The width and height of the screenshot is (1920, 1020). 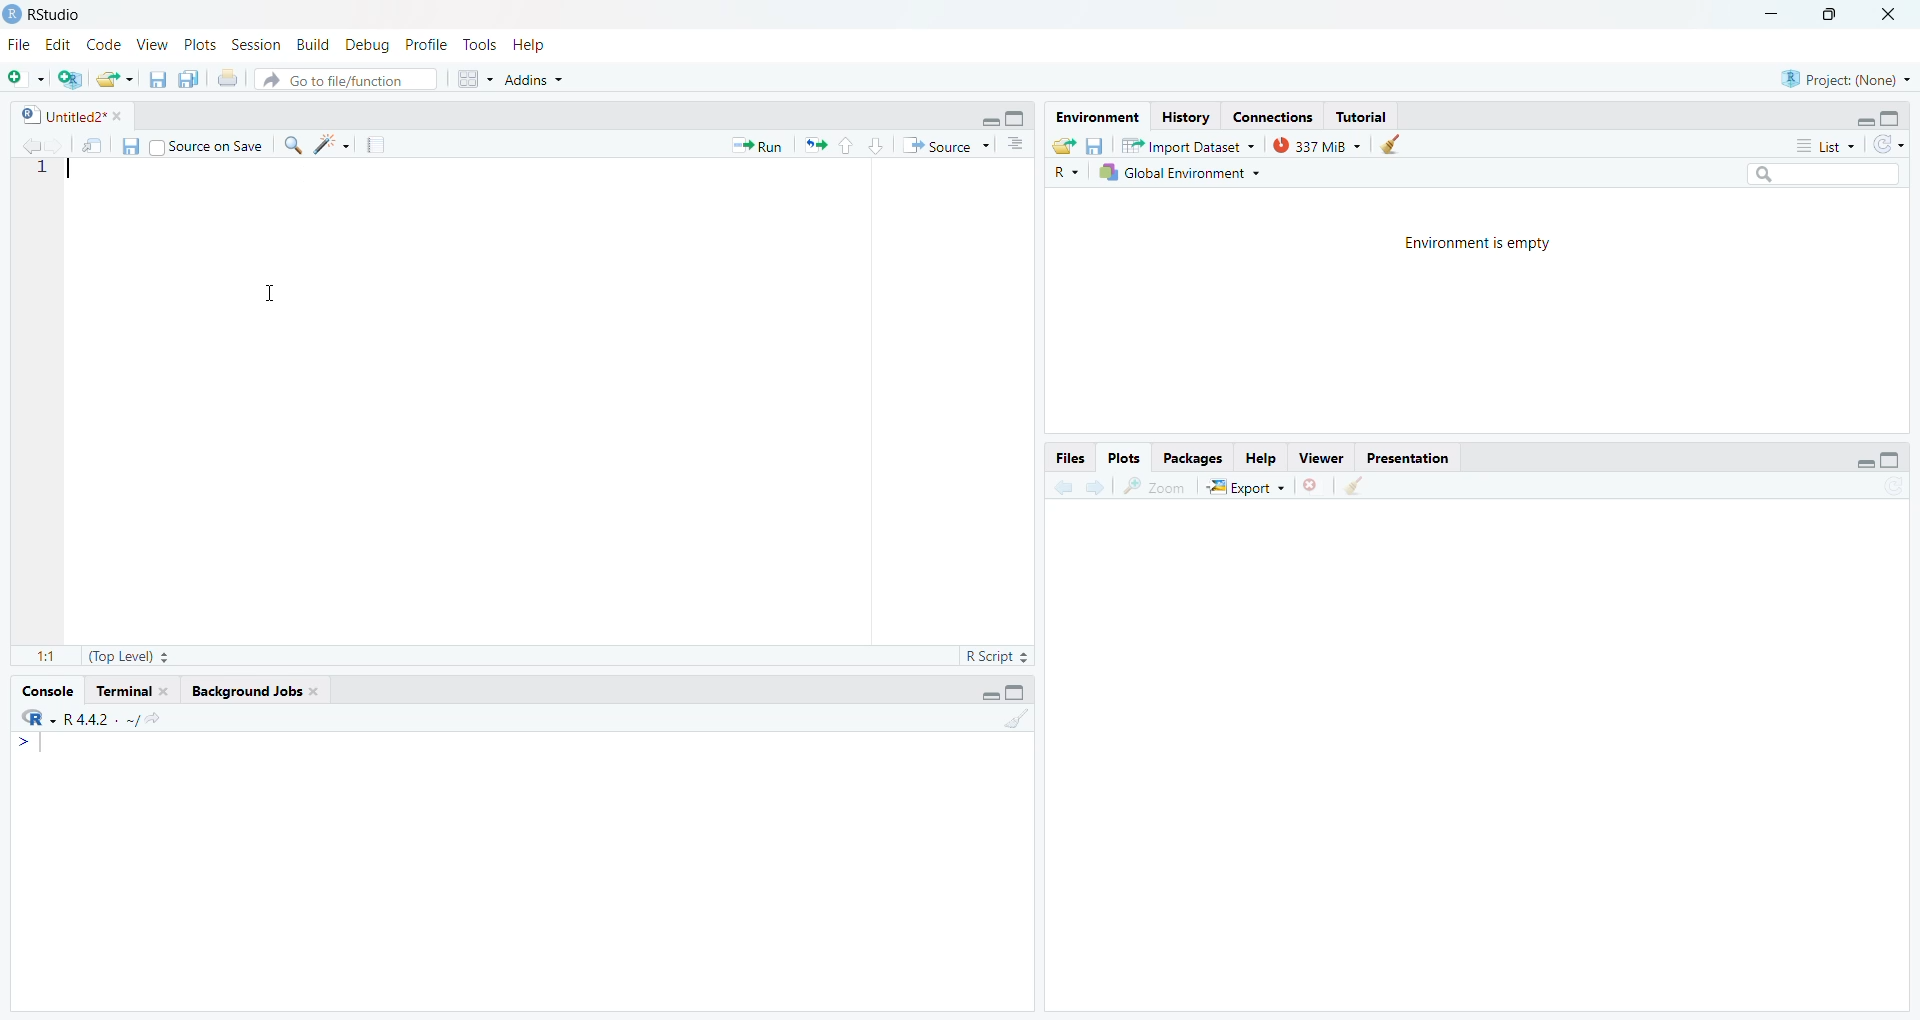 What do you see at coordinates (845, 147) in the screenshot?
I see `go to previous section/chunk` at bounding box center [845, 147].